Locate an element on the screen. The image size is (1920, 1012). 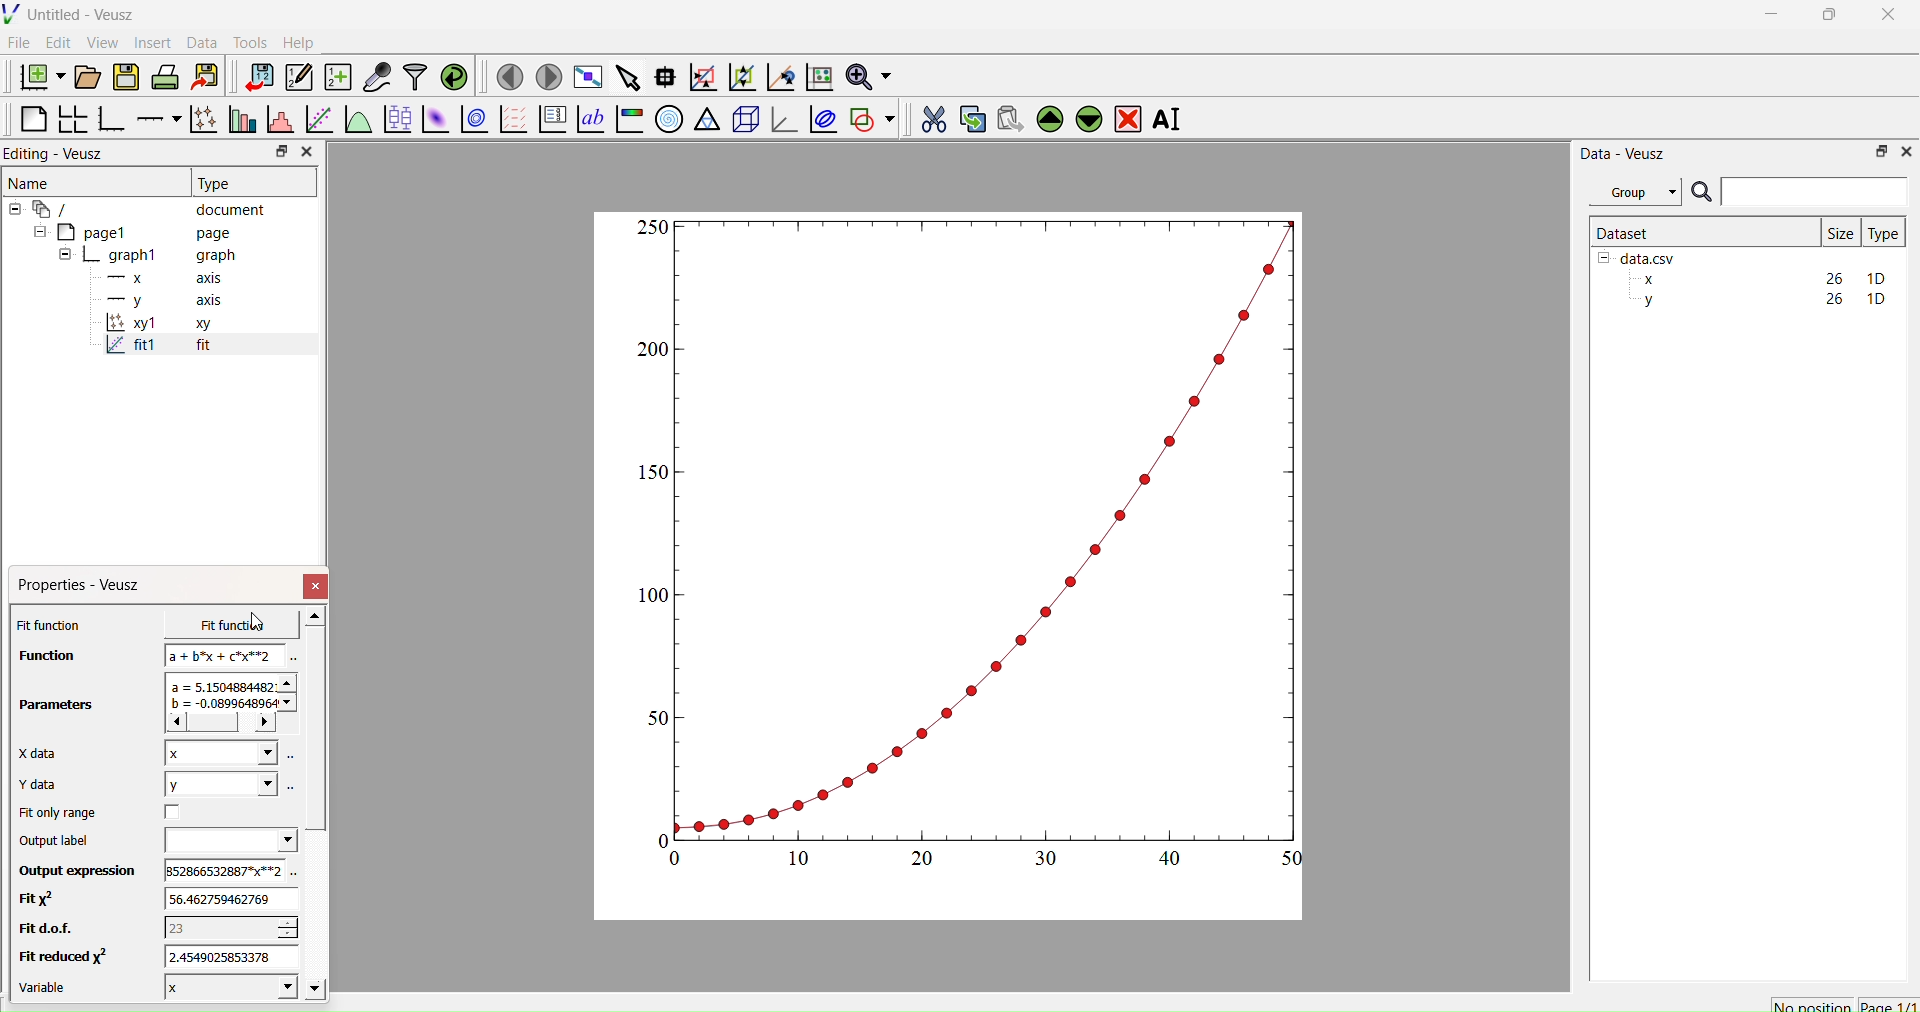
Capture remote data is located at coordinates (377, 77).